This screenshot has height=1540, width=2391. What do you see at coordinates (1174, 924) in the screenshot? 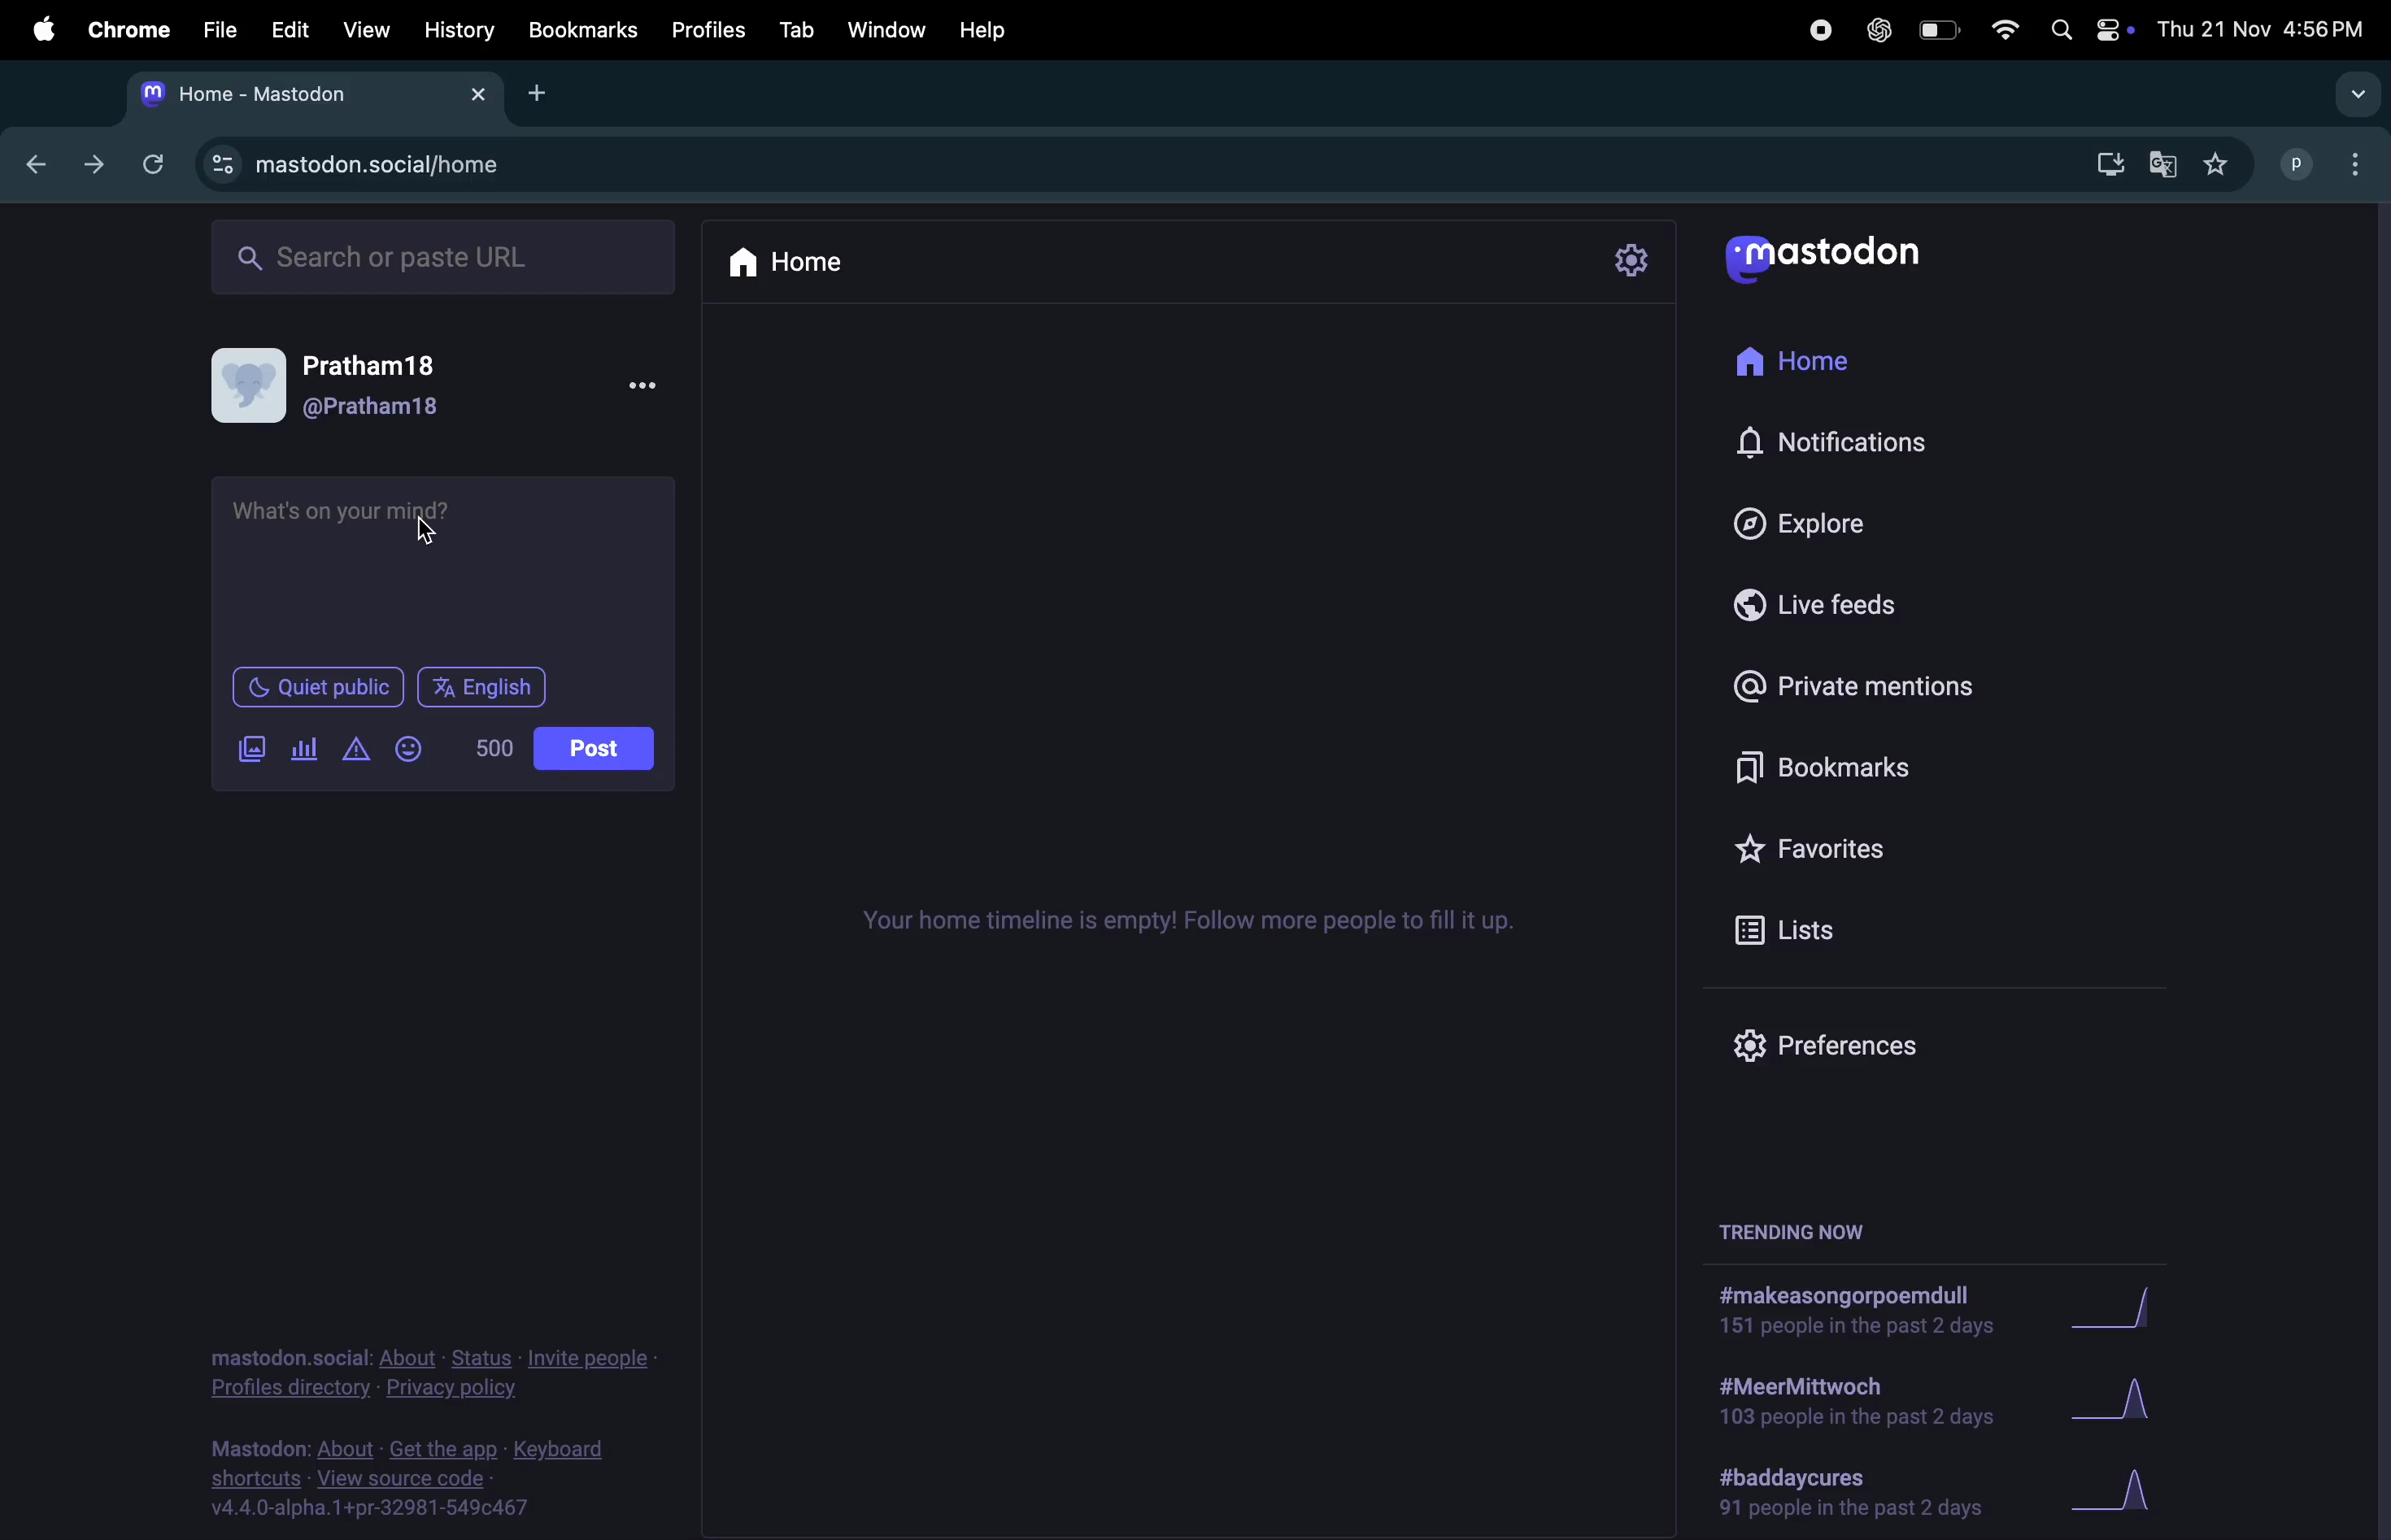
I see `timelines` at bounding box center [1174, 924].